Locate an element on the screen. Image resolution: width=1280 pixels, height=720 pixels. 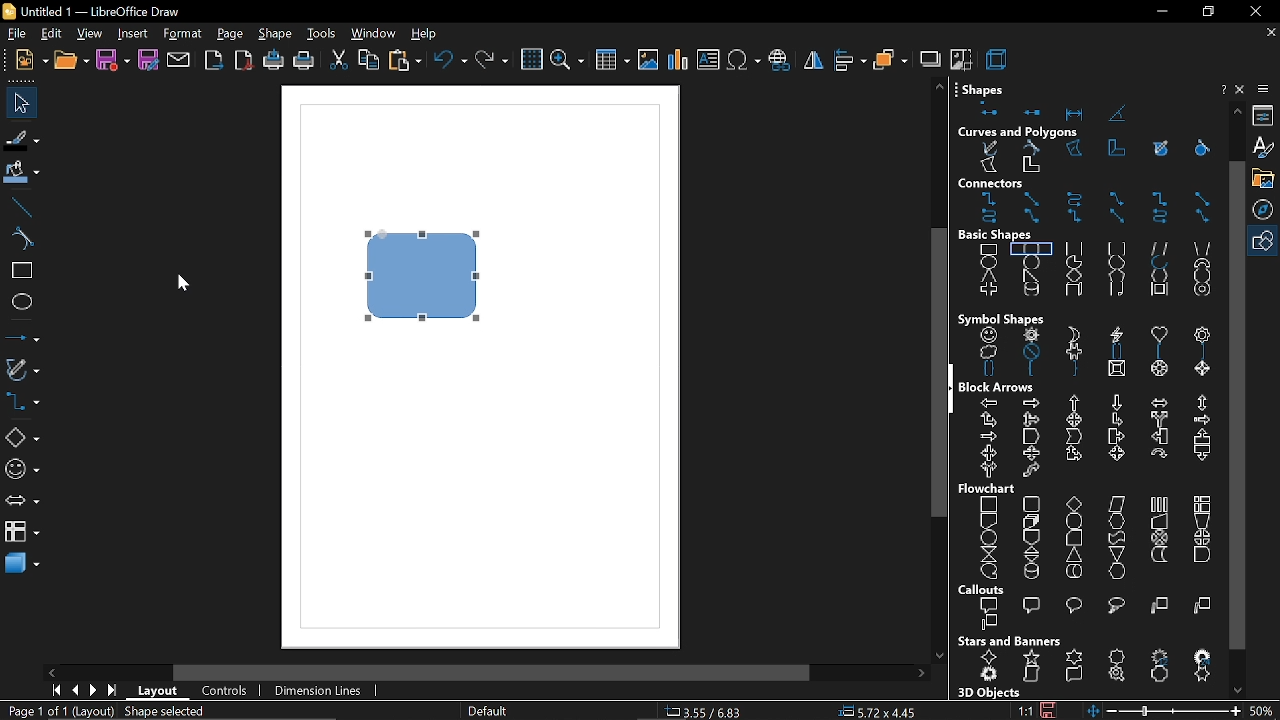
block arrows is located at coordinates (1001, 386).